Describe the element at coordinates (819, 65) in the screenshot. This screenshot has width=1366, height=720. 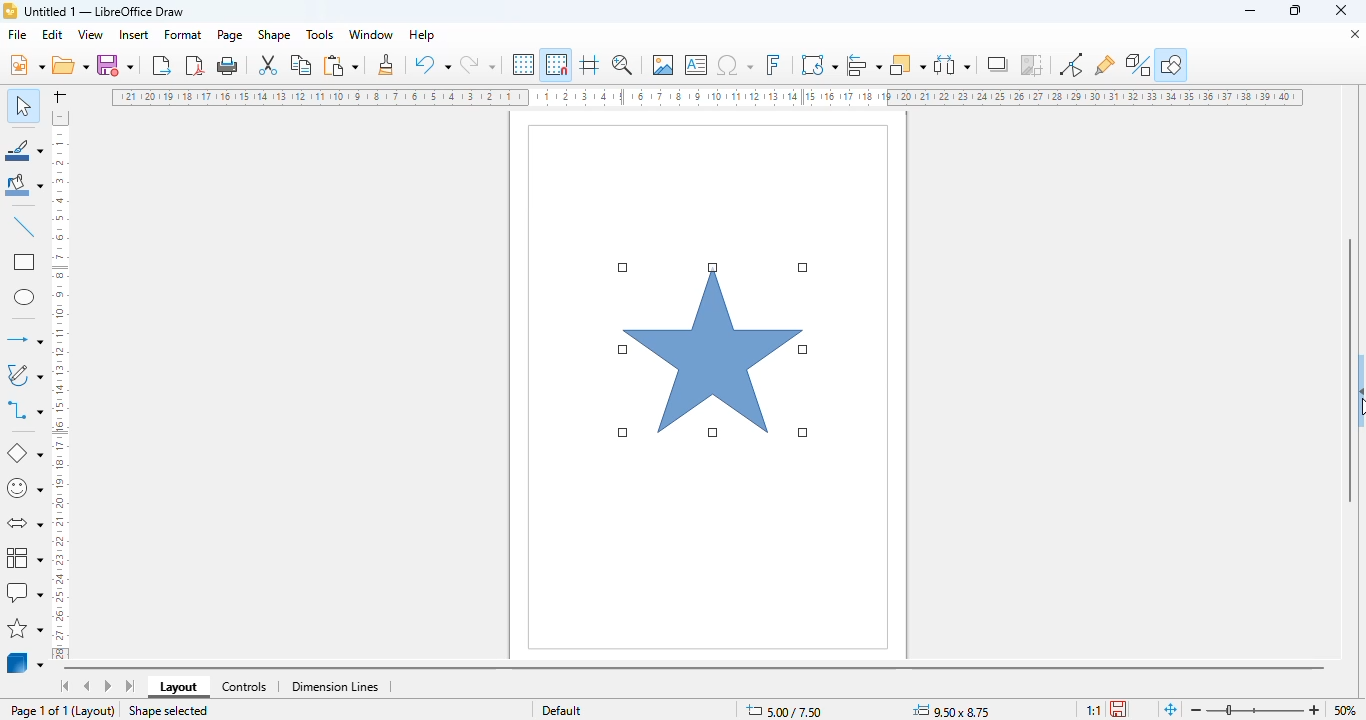
I see `transformations` at that location.